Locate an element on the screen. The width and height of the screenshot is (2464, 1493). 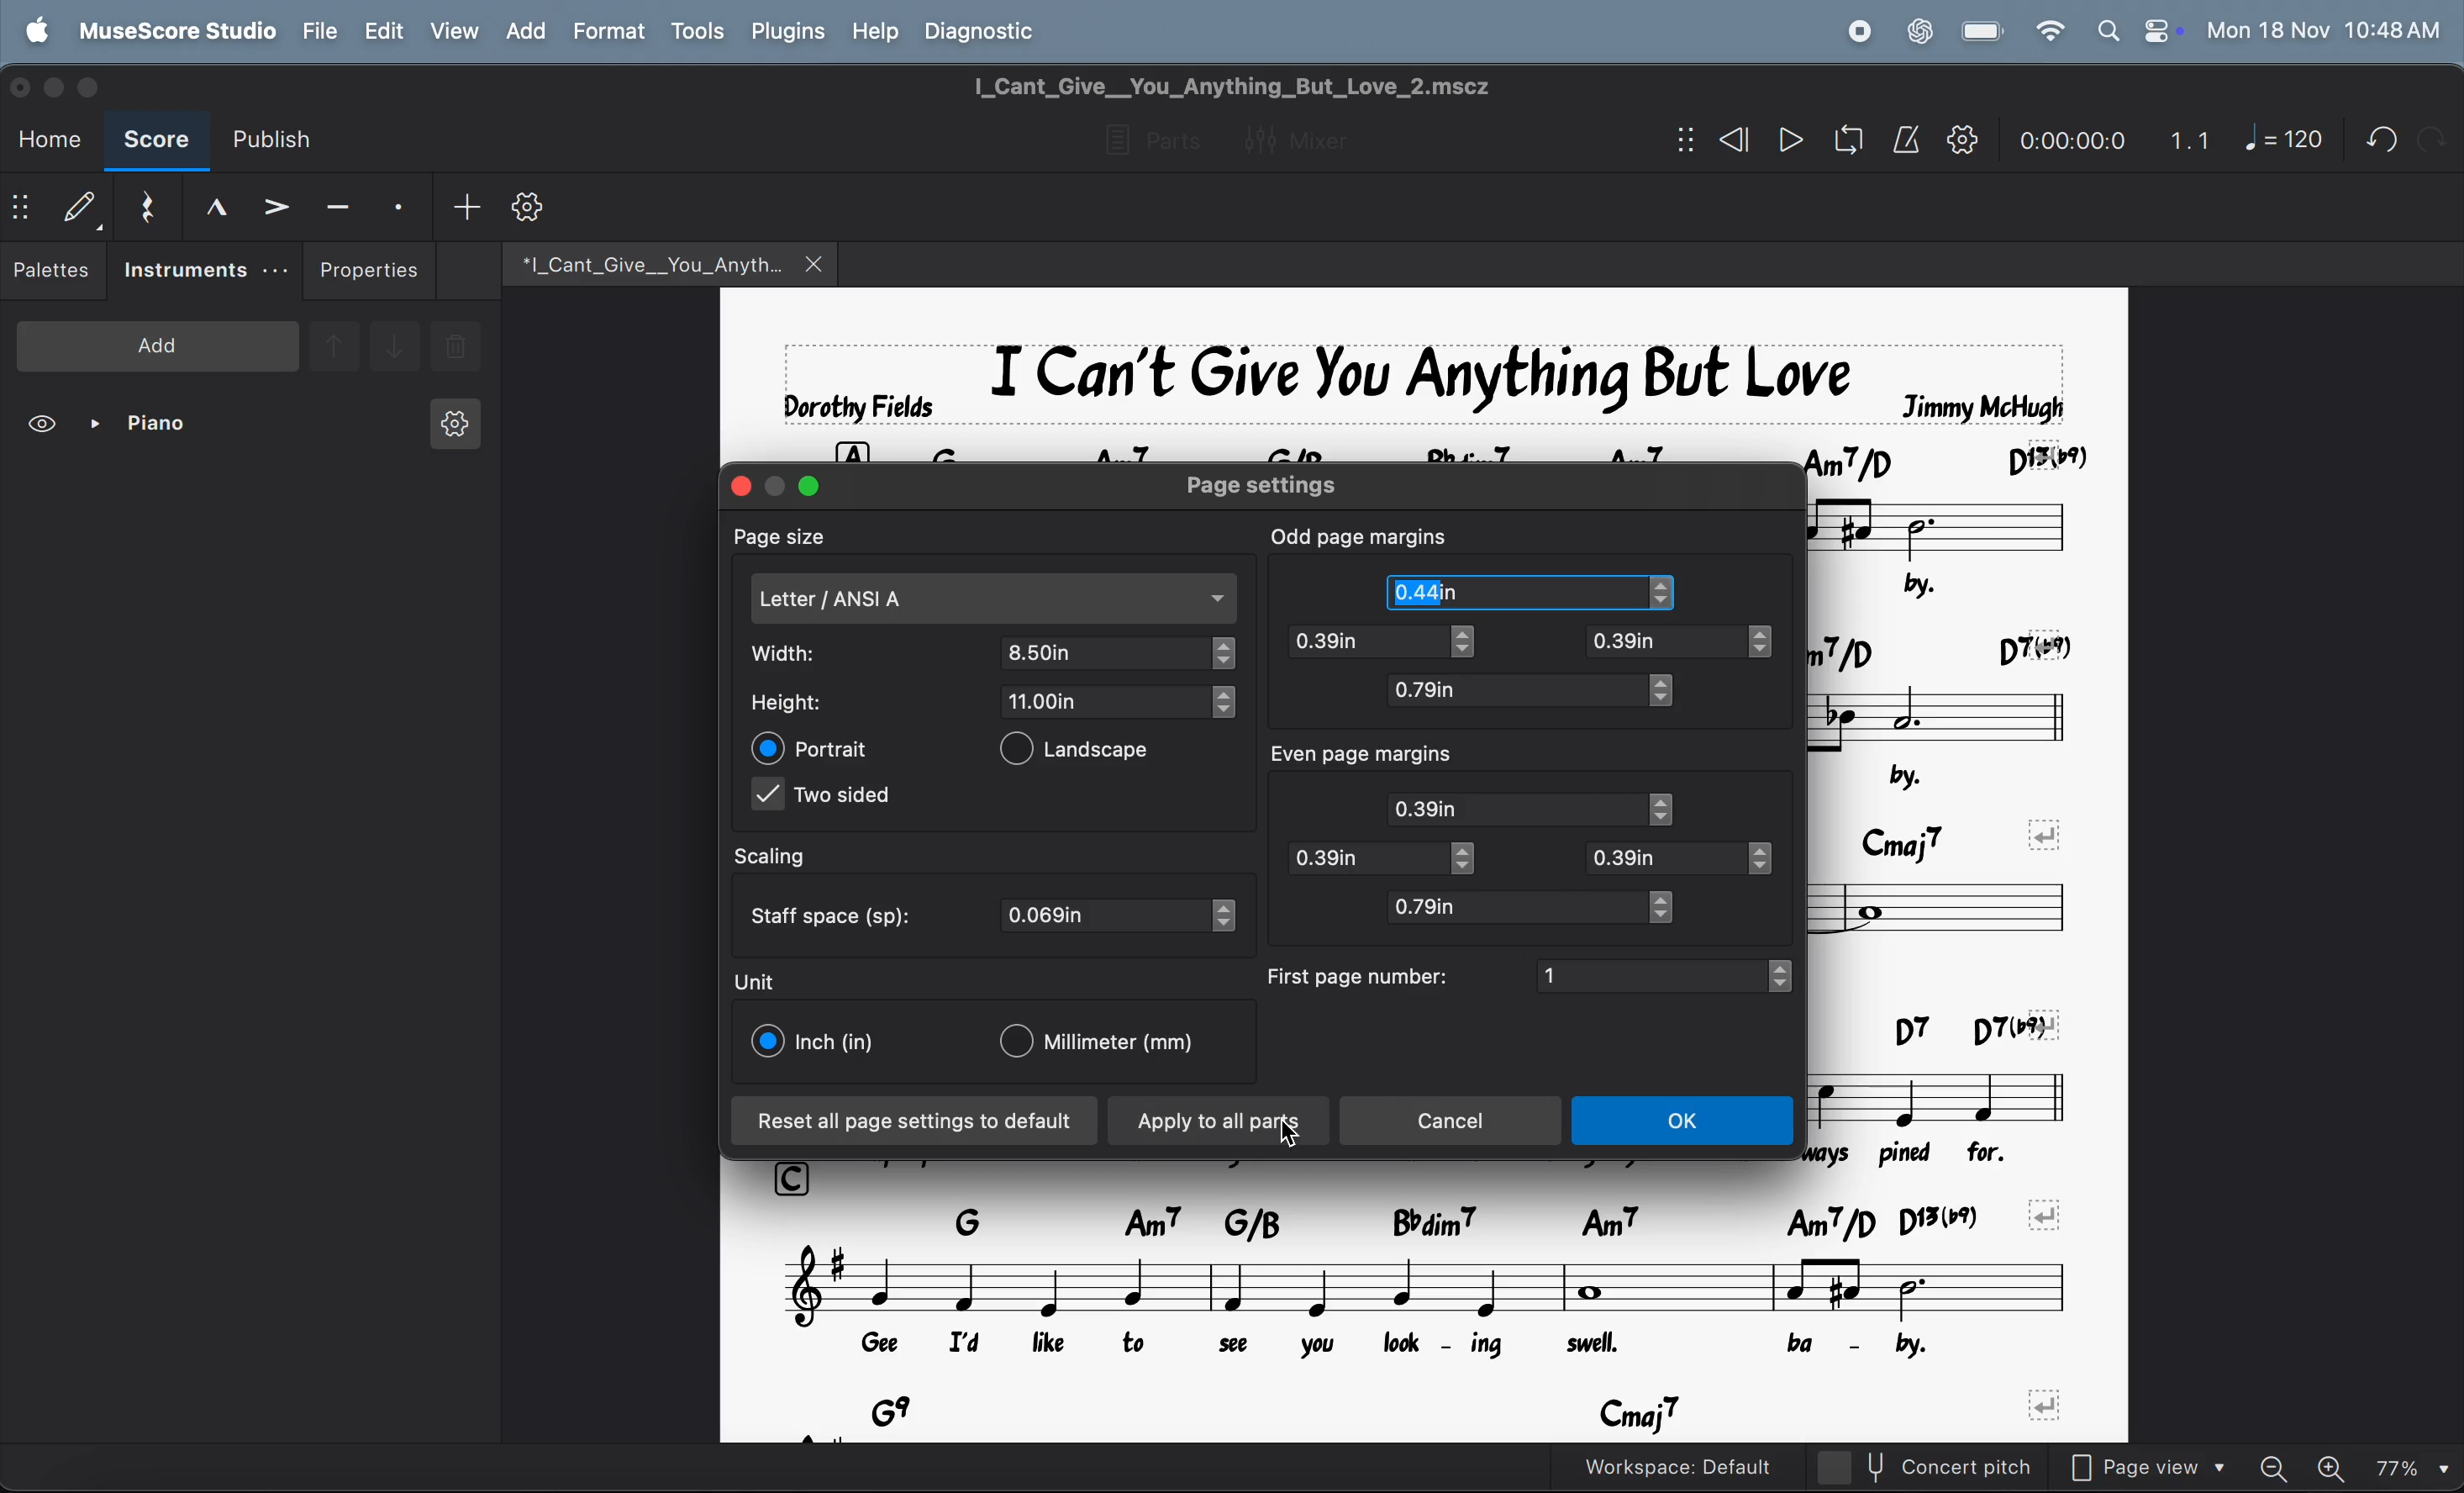
staccato is located at coordinates (402, 205).